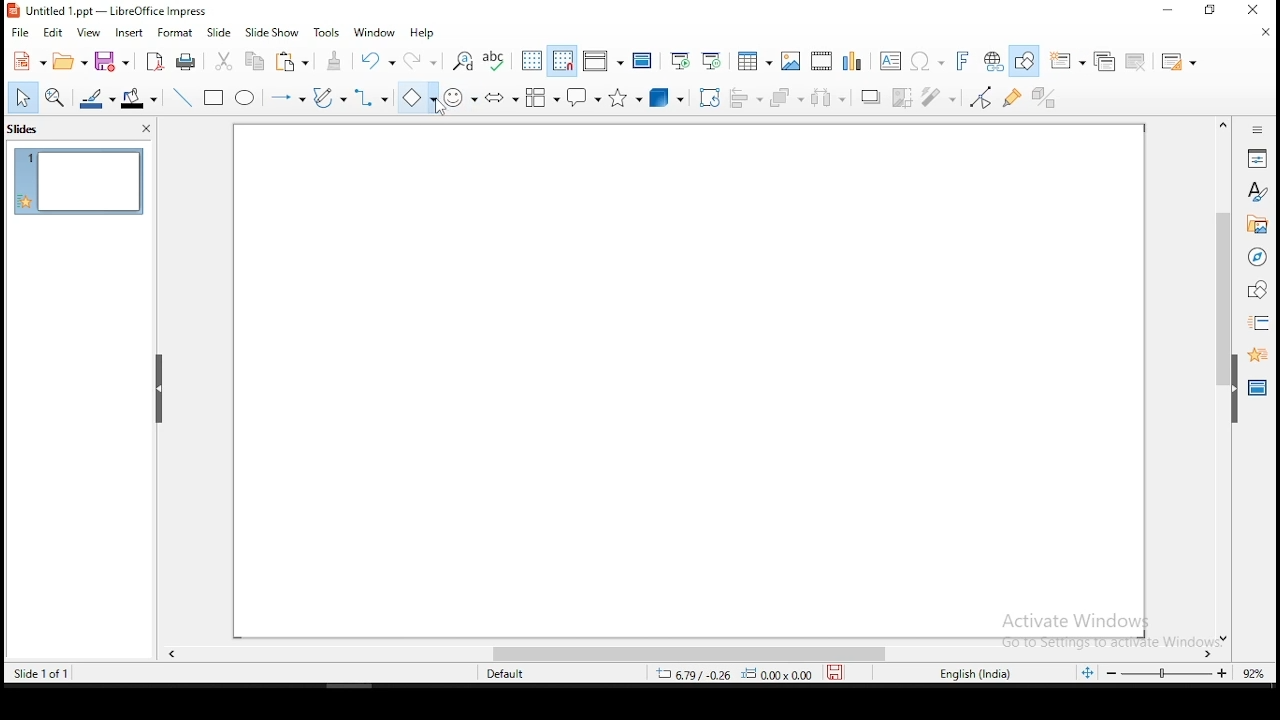 The image size is (1280, 720). I want to click on 6.9 / -0.26, so click(690, 676).